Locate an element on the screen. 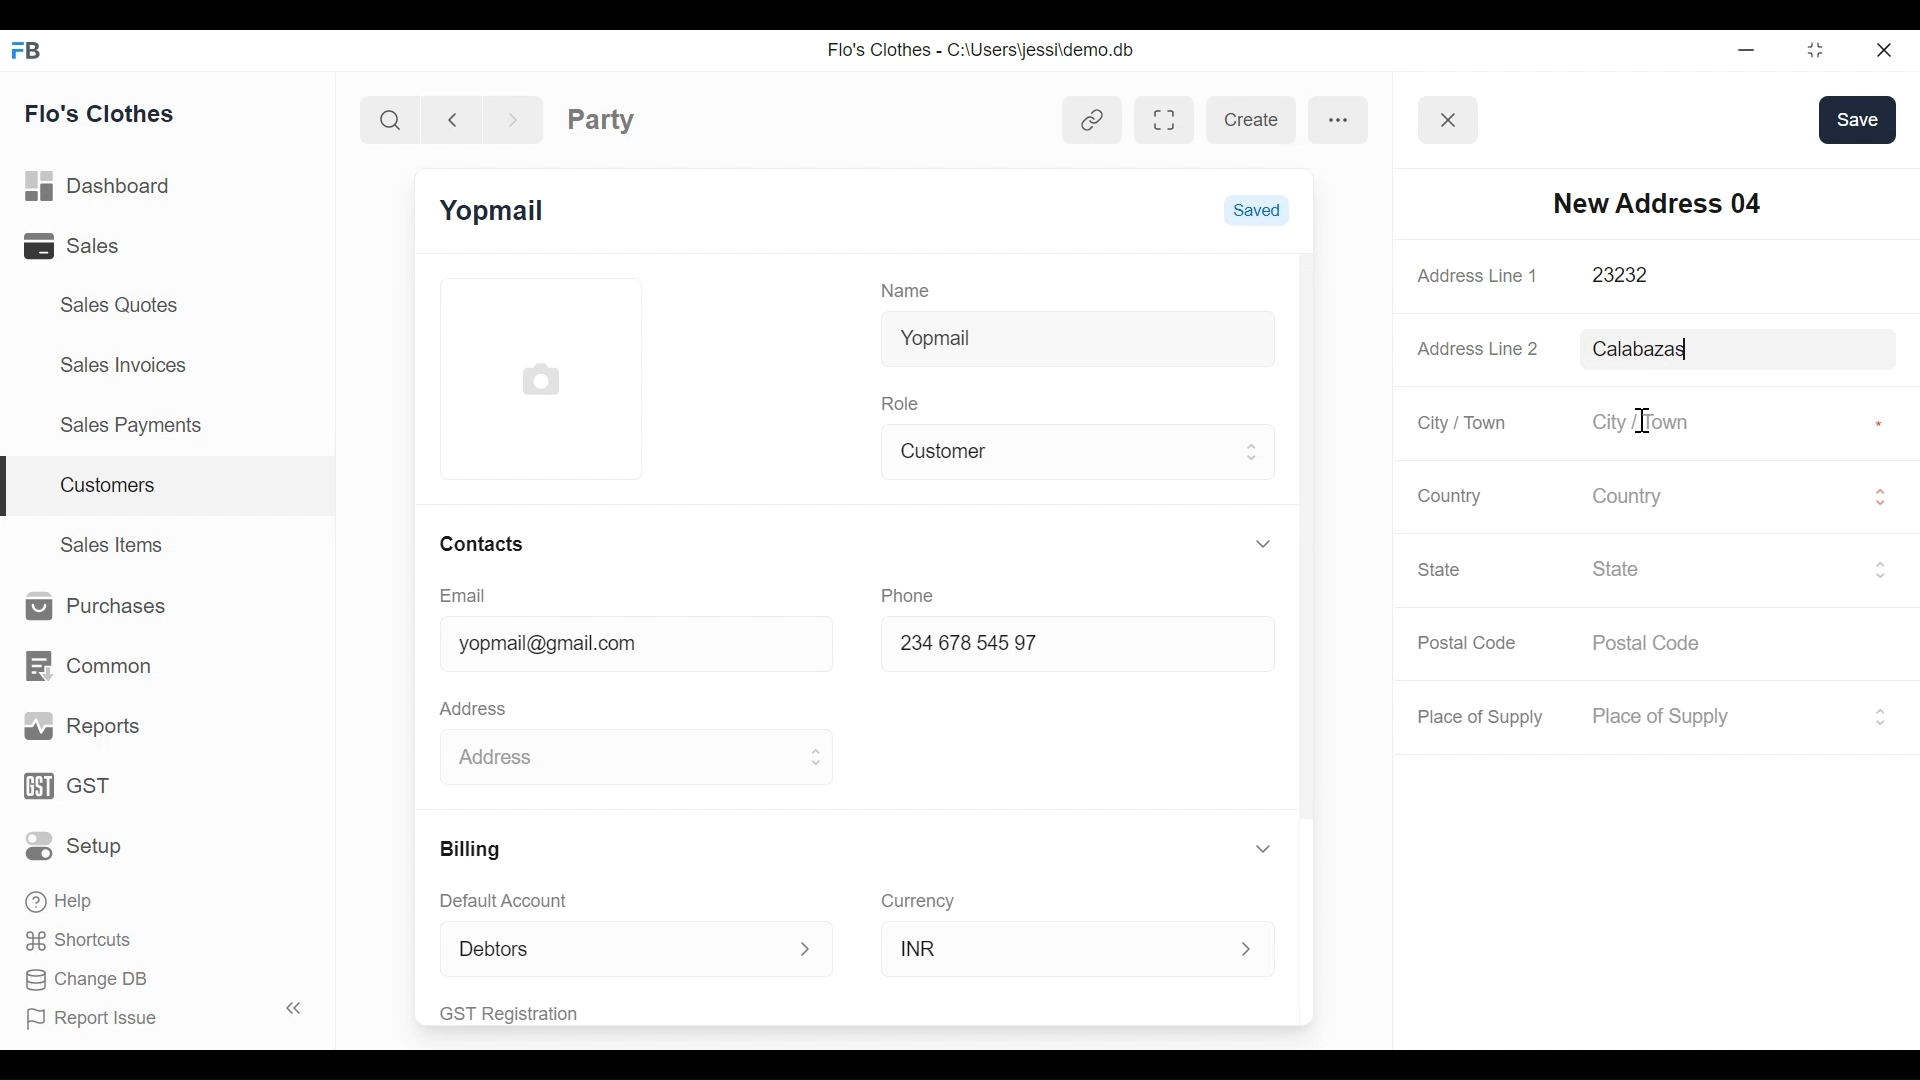  Name is located at coordinates (910, 289).